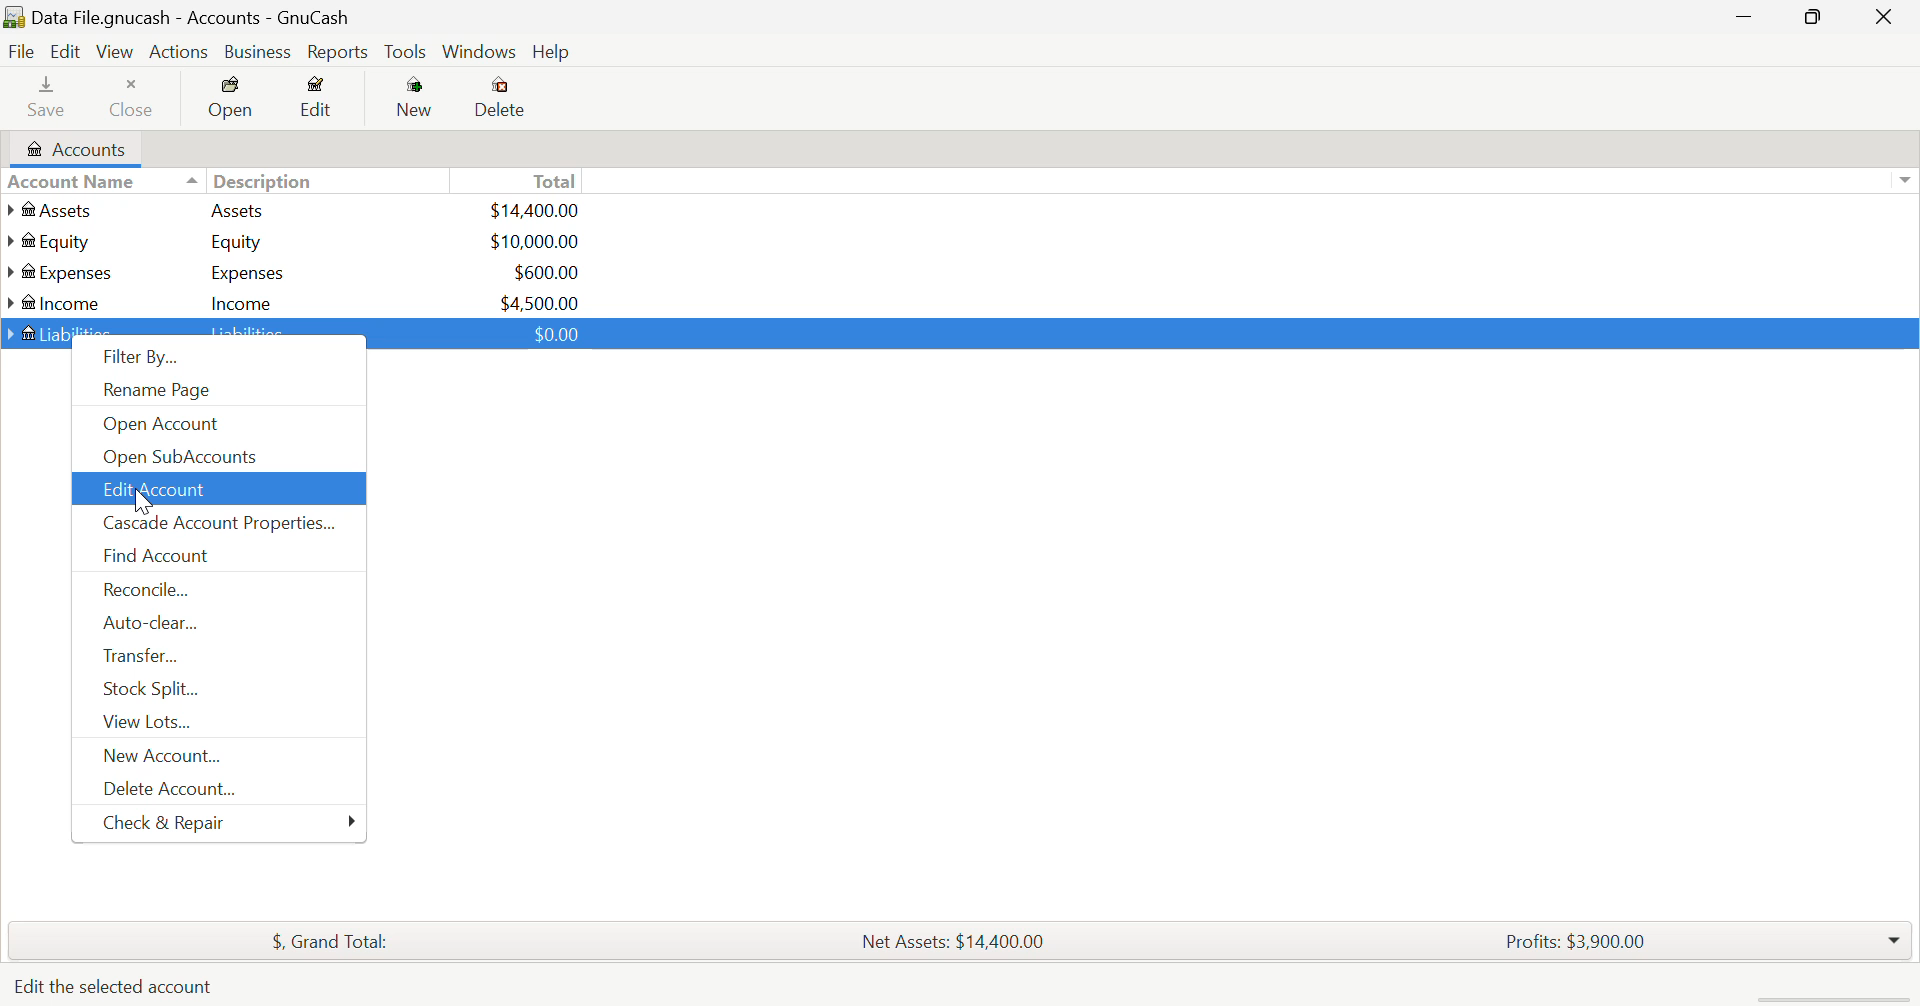 The height and width of the screenshot is (1006, 1920). What do you see at coordinates (222, 362) in the screenshot?
I see `Filter By` at bounding box center [222, 362].